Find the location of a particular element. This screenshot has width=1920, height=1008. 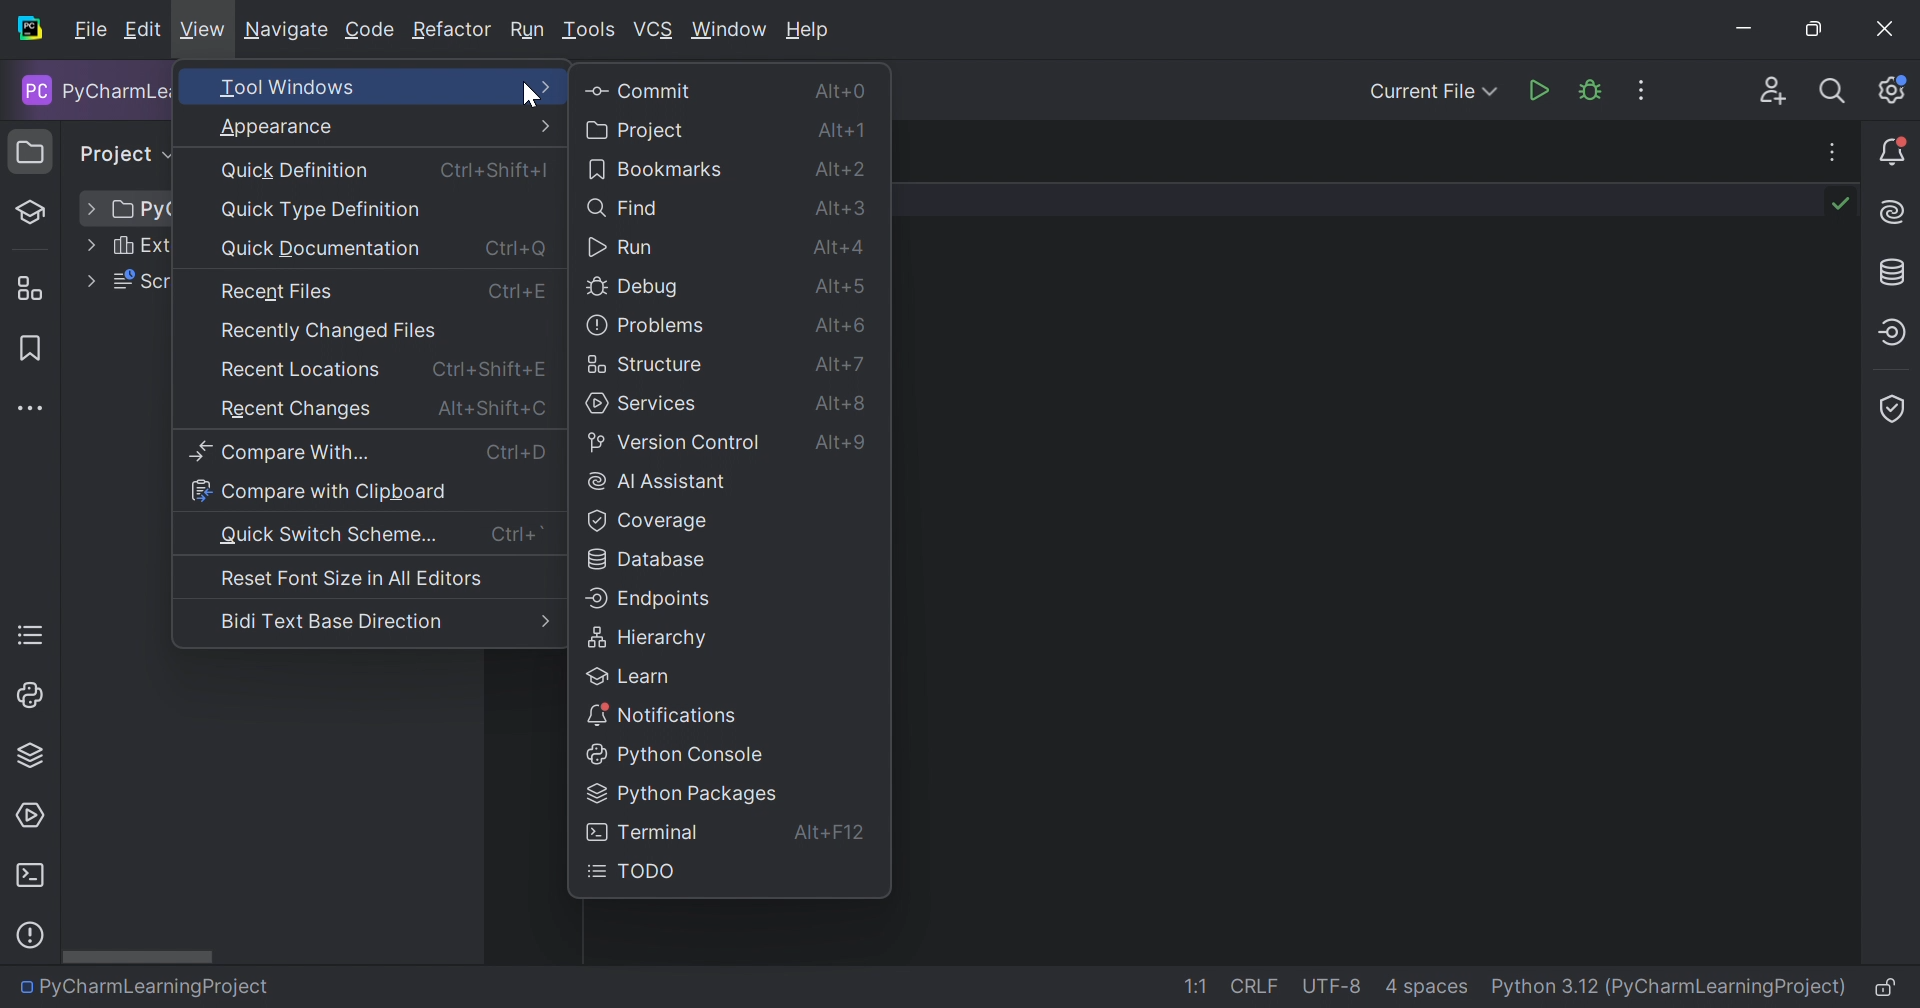

Quick Switch Scheme... is located at coordinates (329, 535).